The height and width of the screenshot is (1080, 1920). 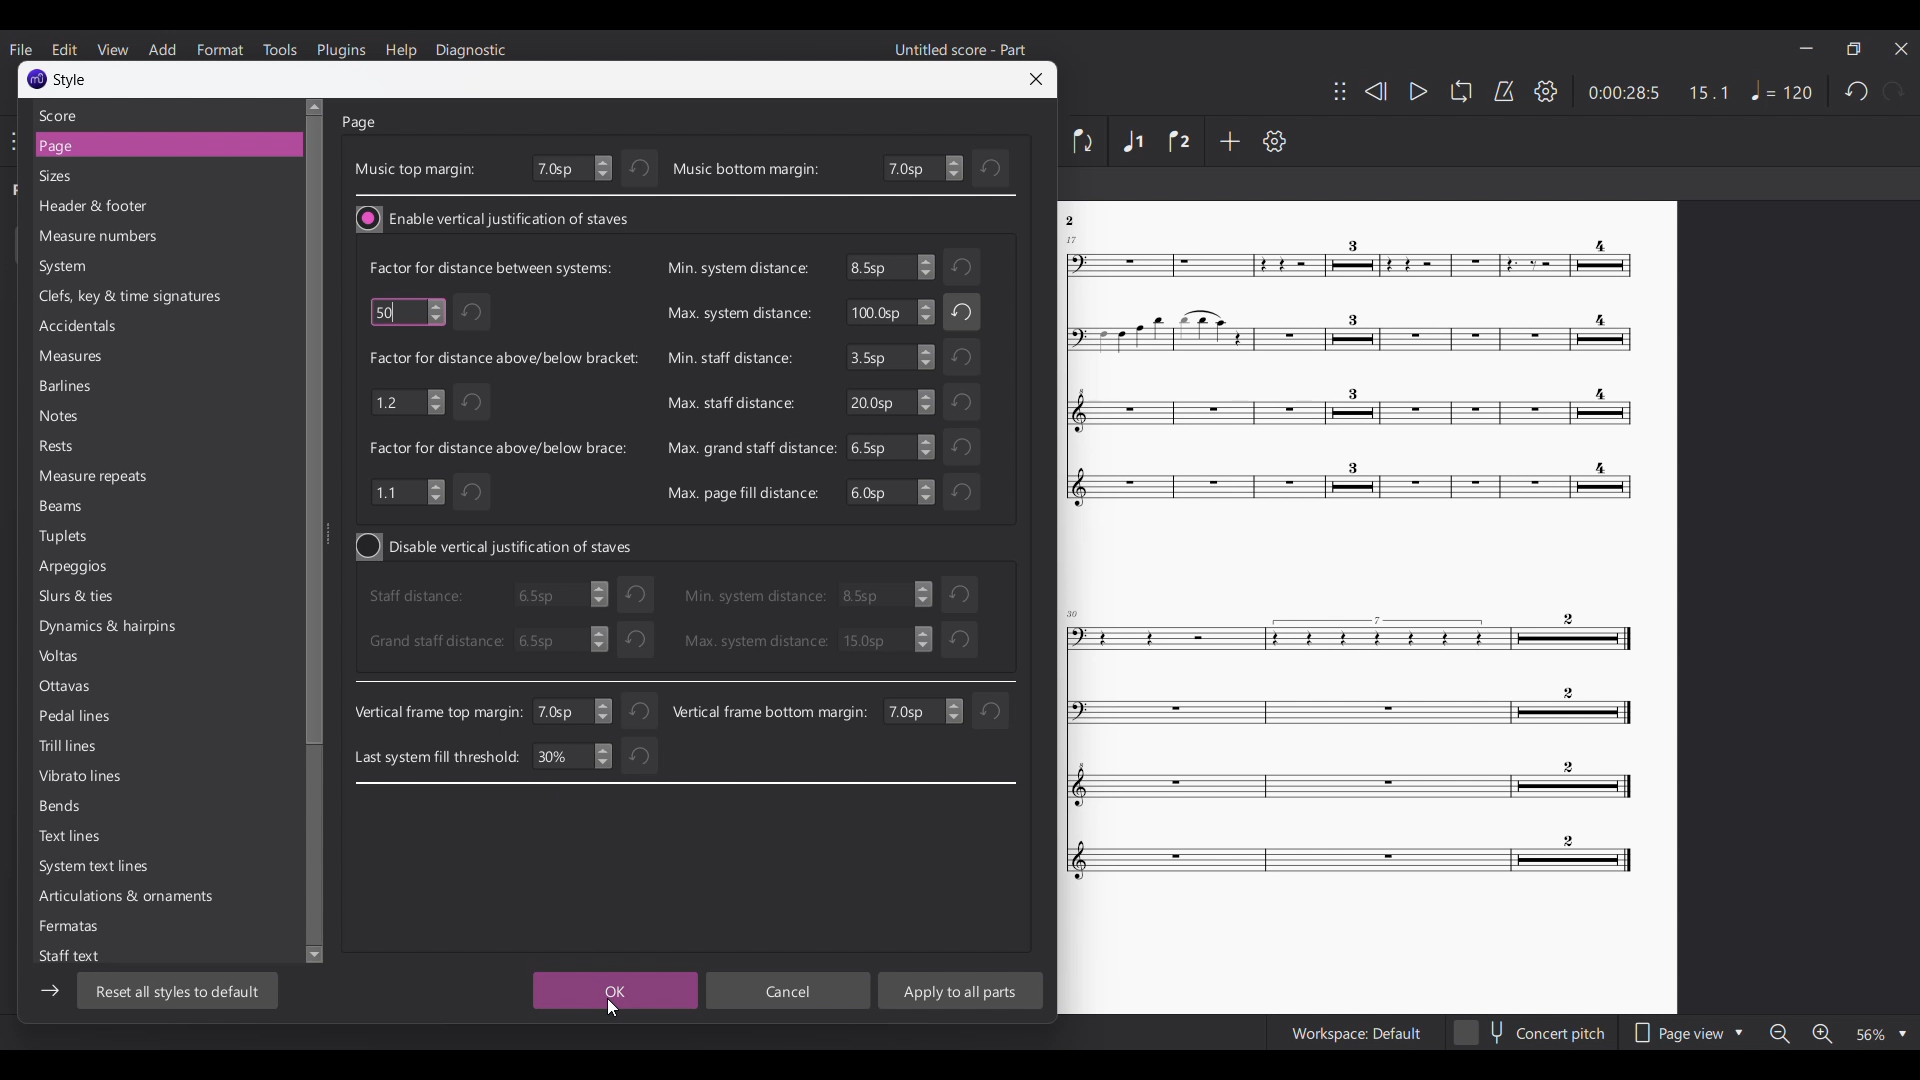 I want to click on reset, so click(x=963, y=592).